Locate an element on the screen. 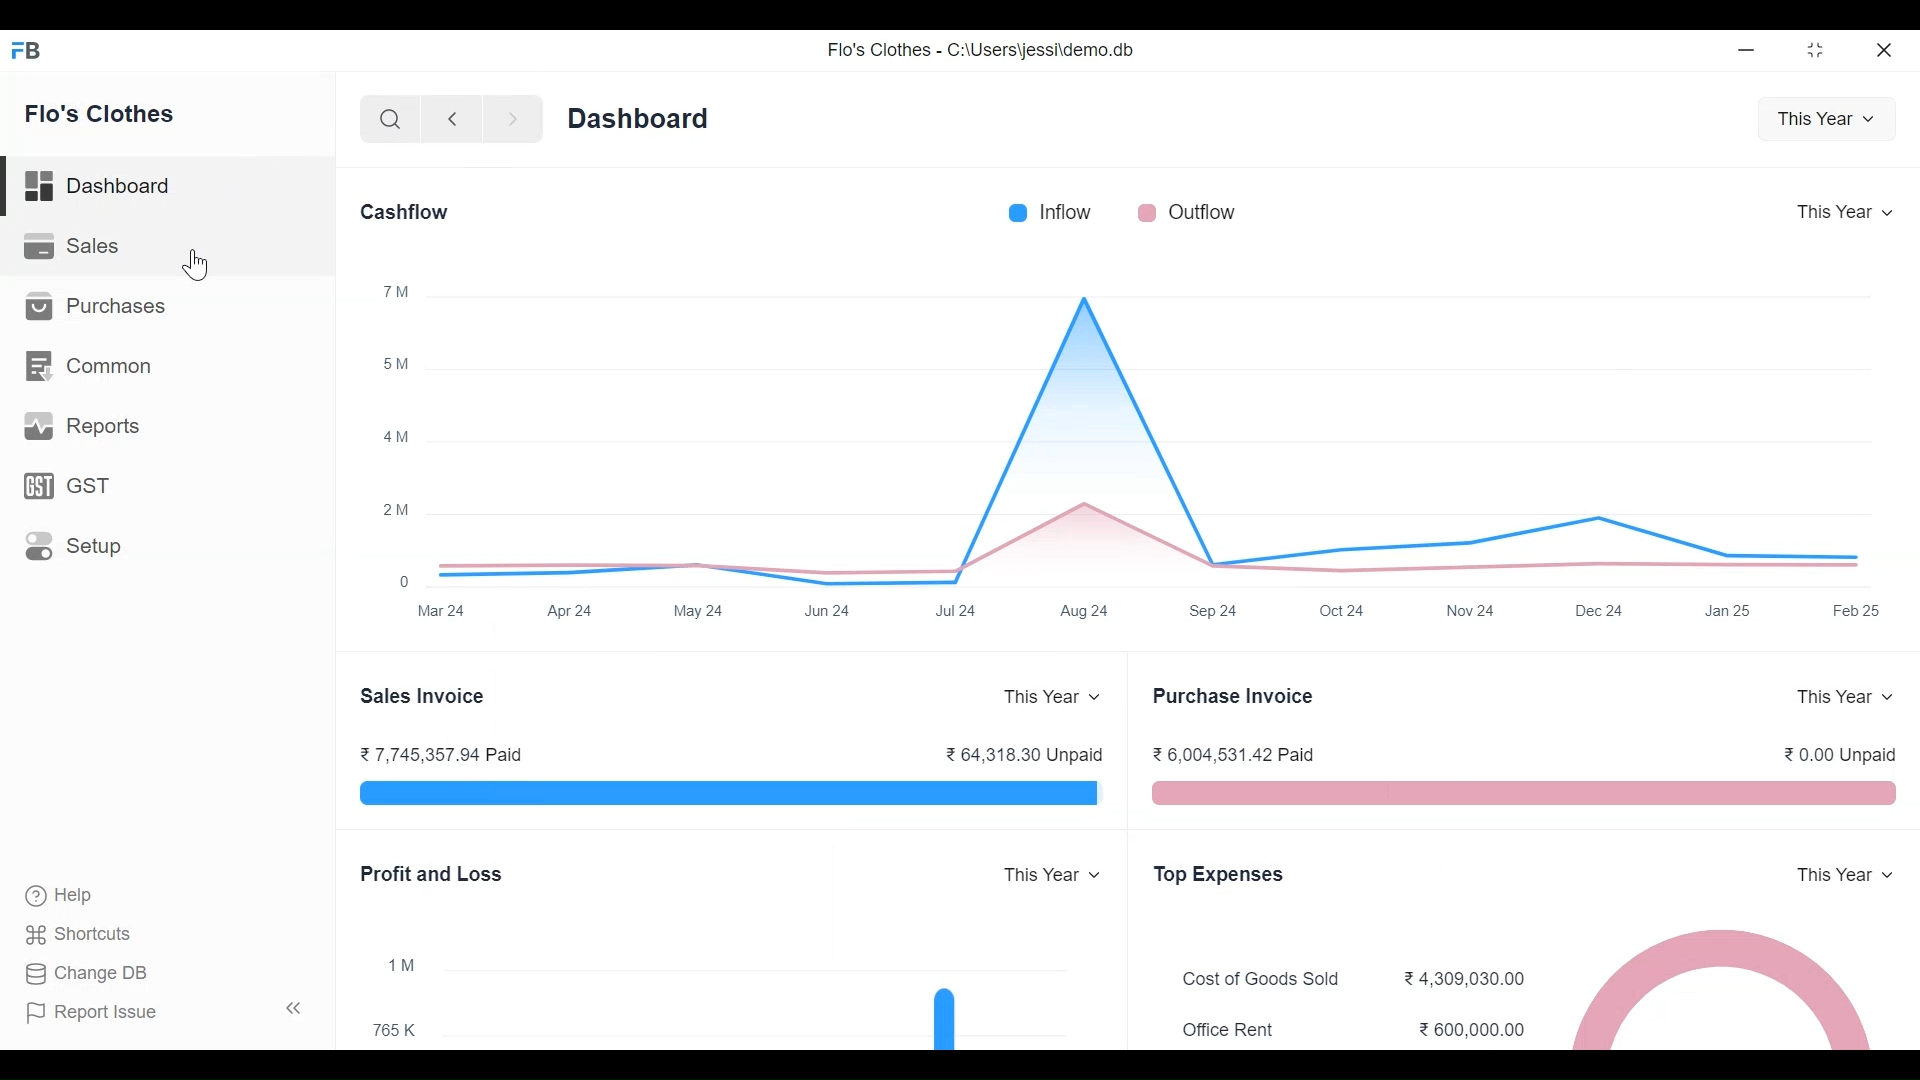  Jun 24 is located at coordinates (829, 611).